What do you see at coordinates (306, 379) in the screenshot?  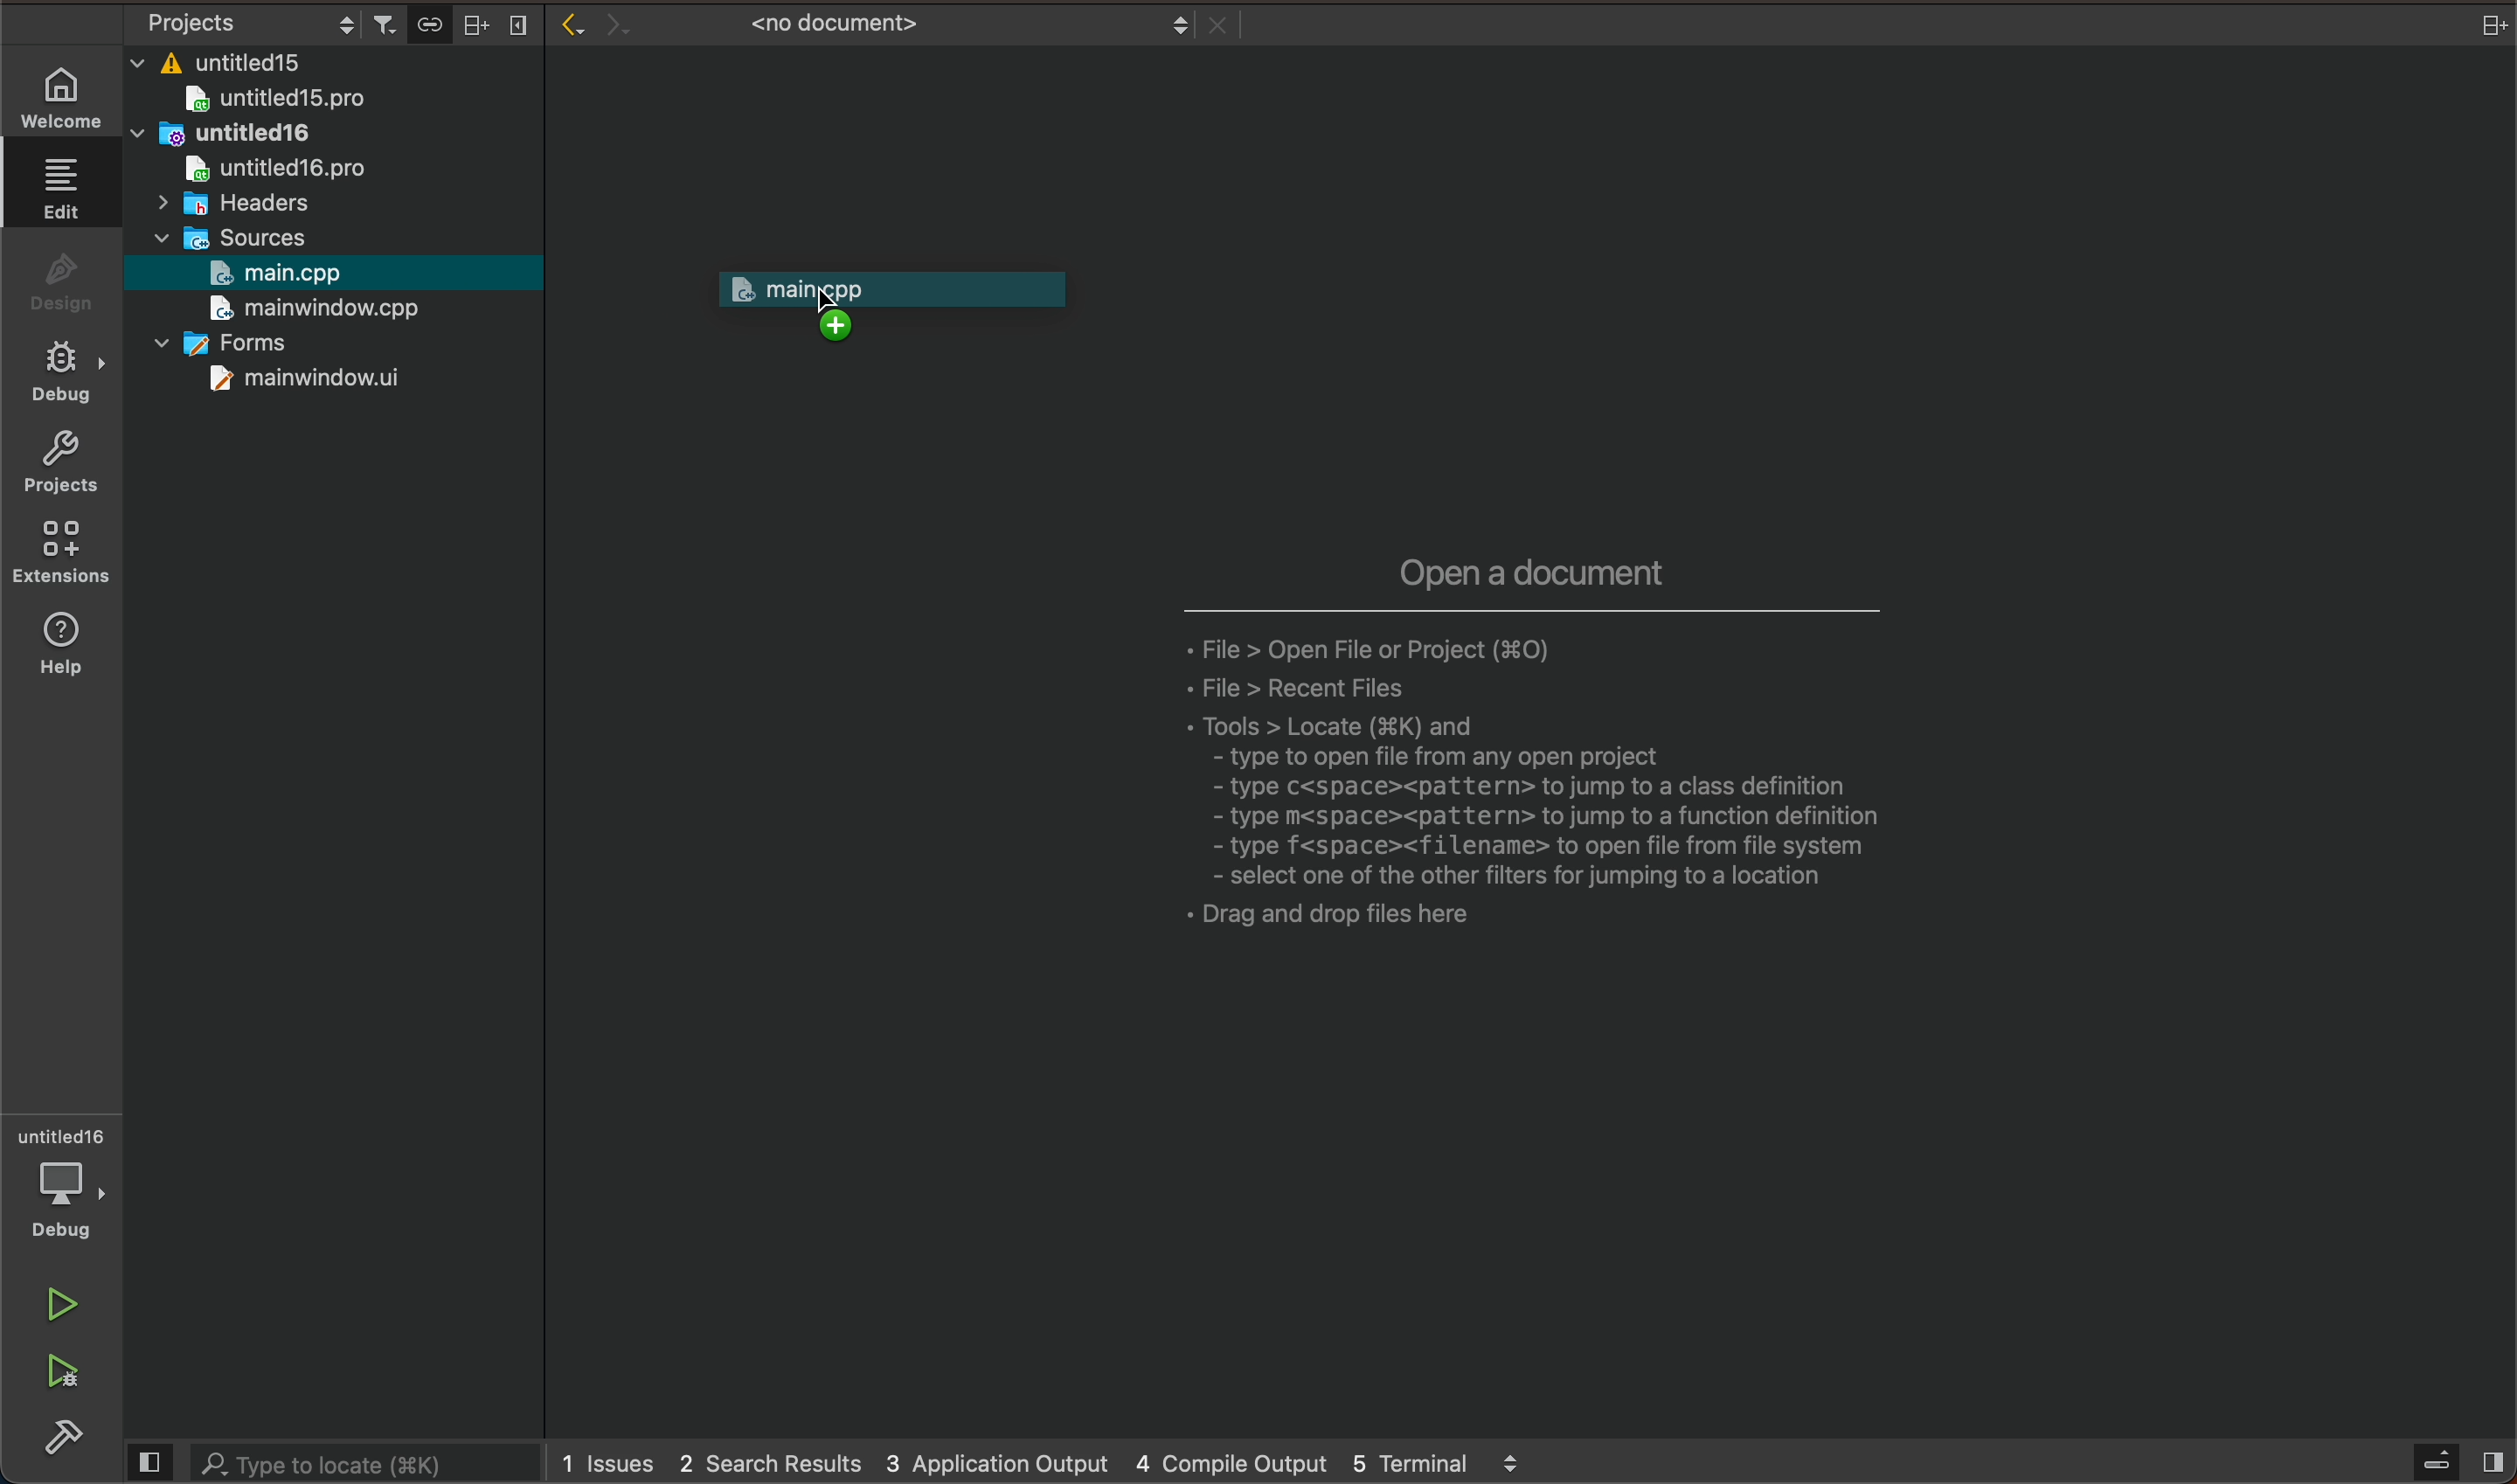 I see `mainwindow` at bounding box center [306, 379].